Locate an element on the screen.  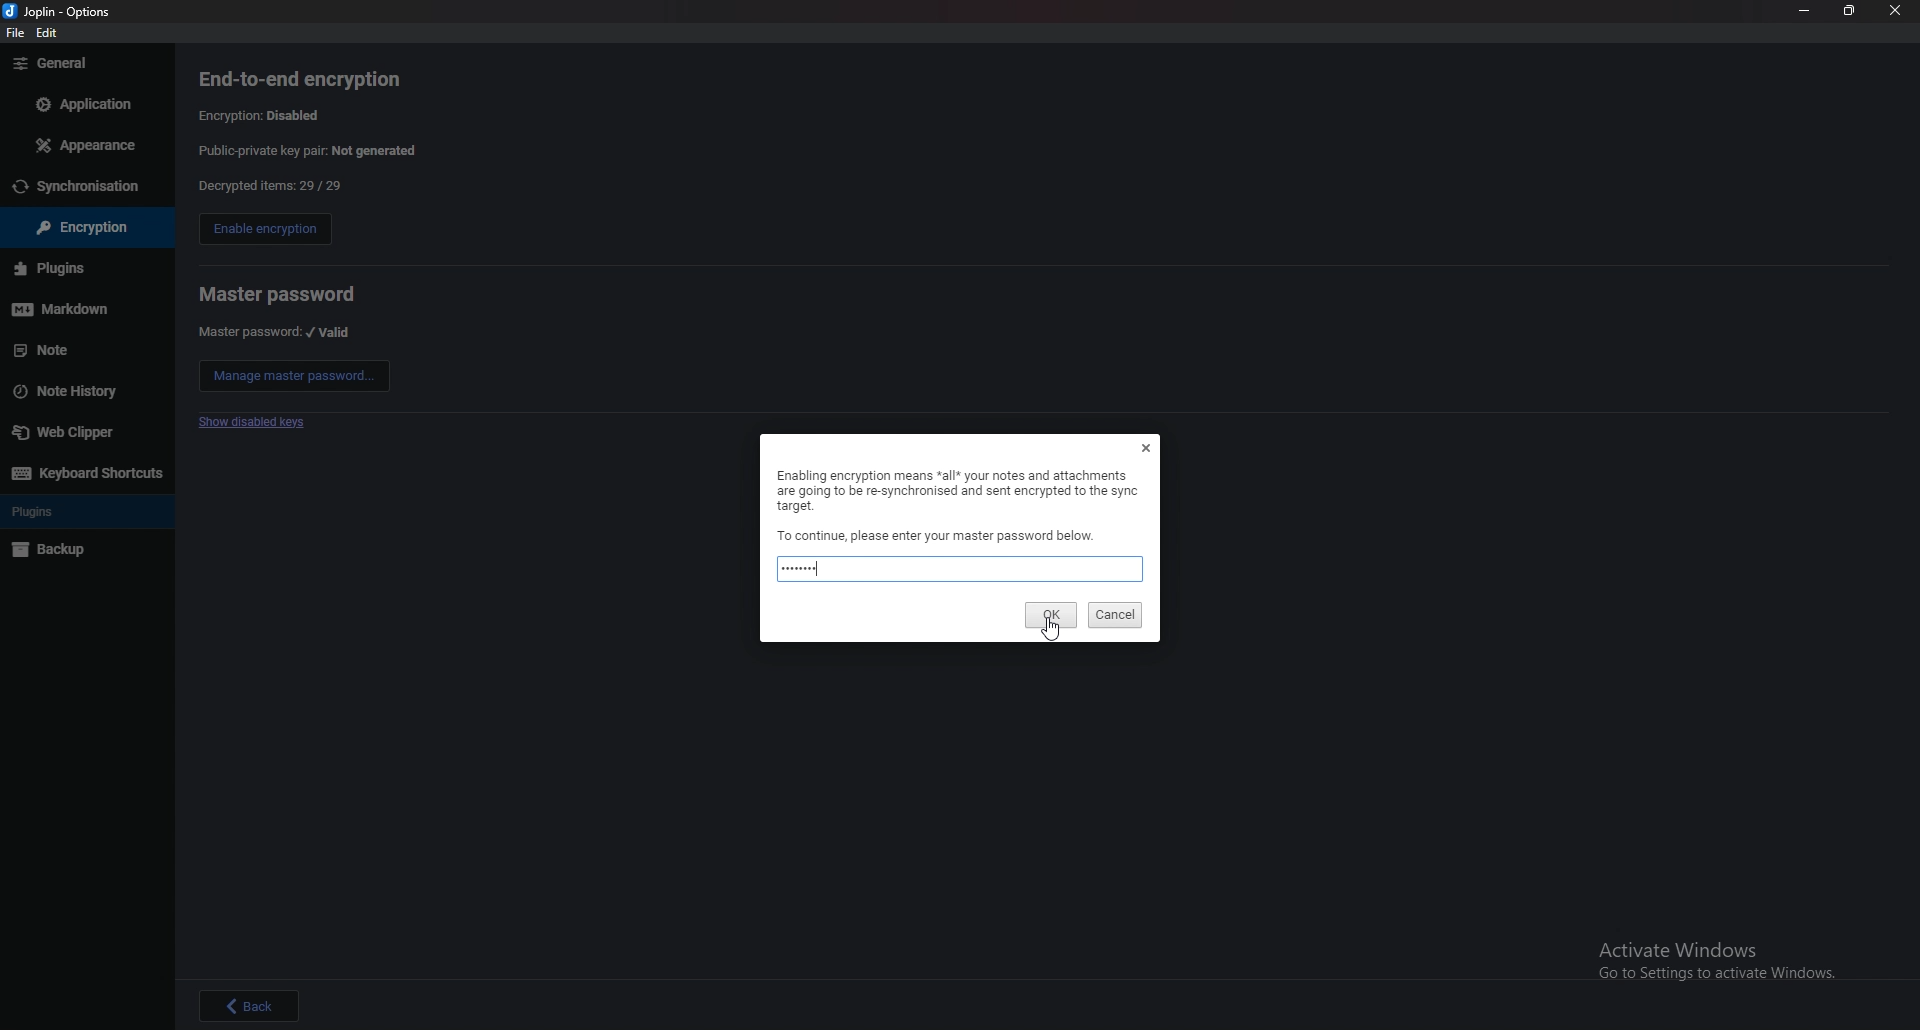
 is located at coordinates (1896, 13).